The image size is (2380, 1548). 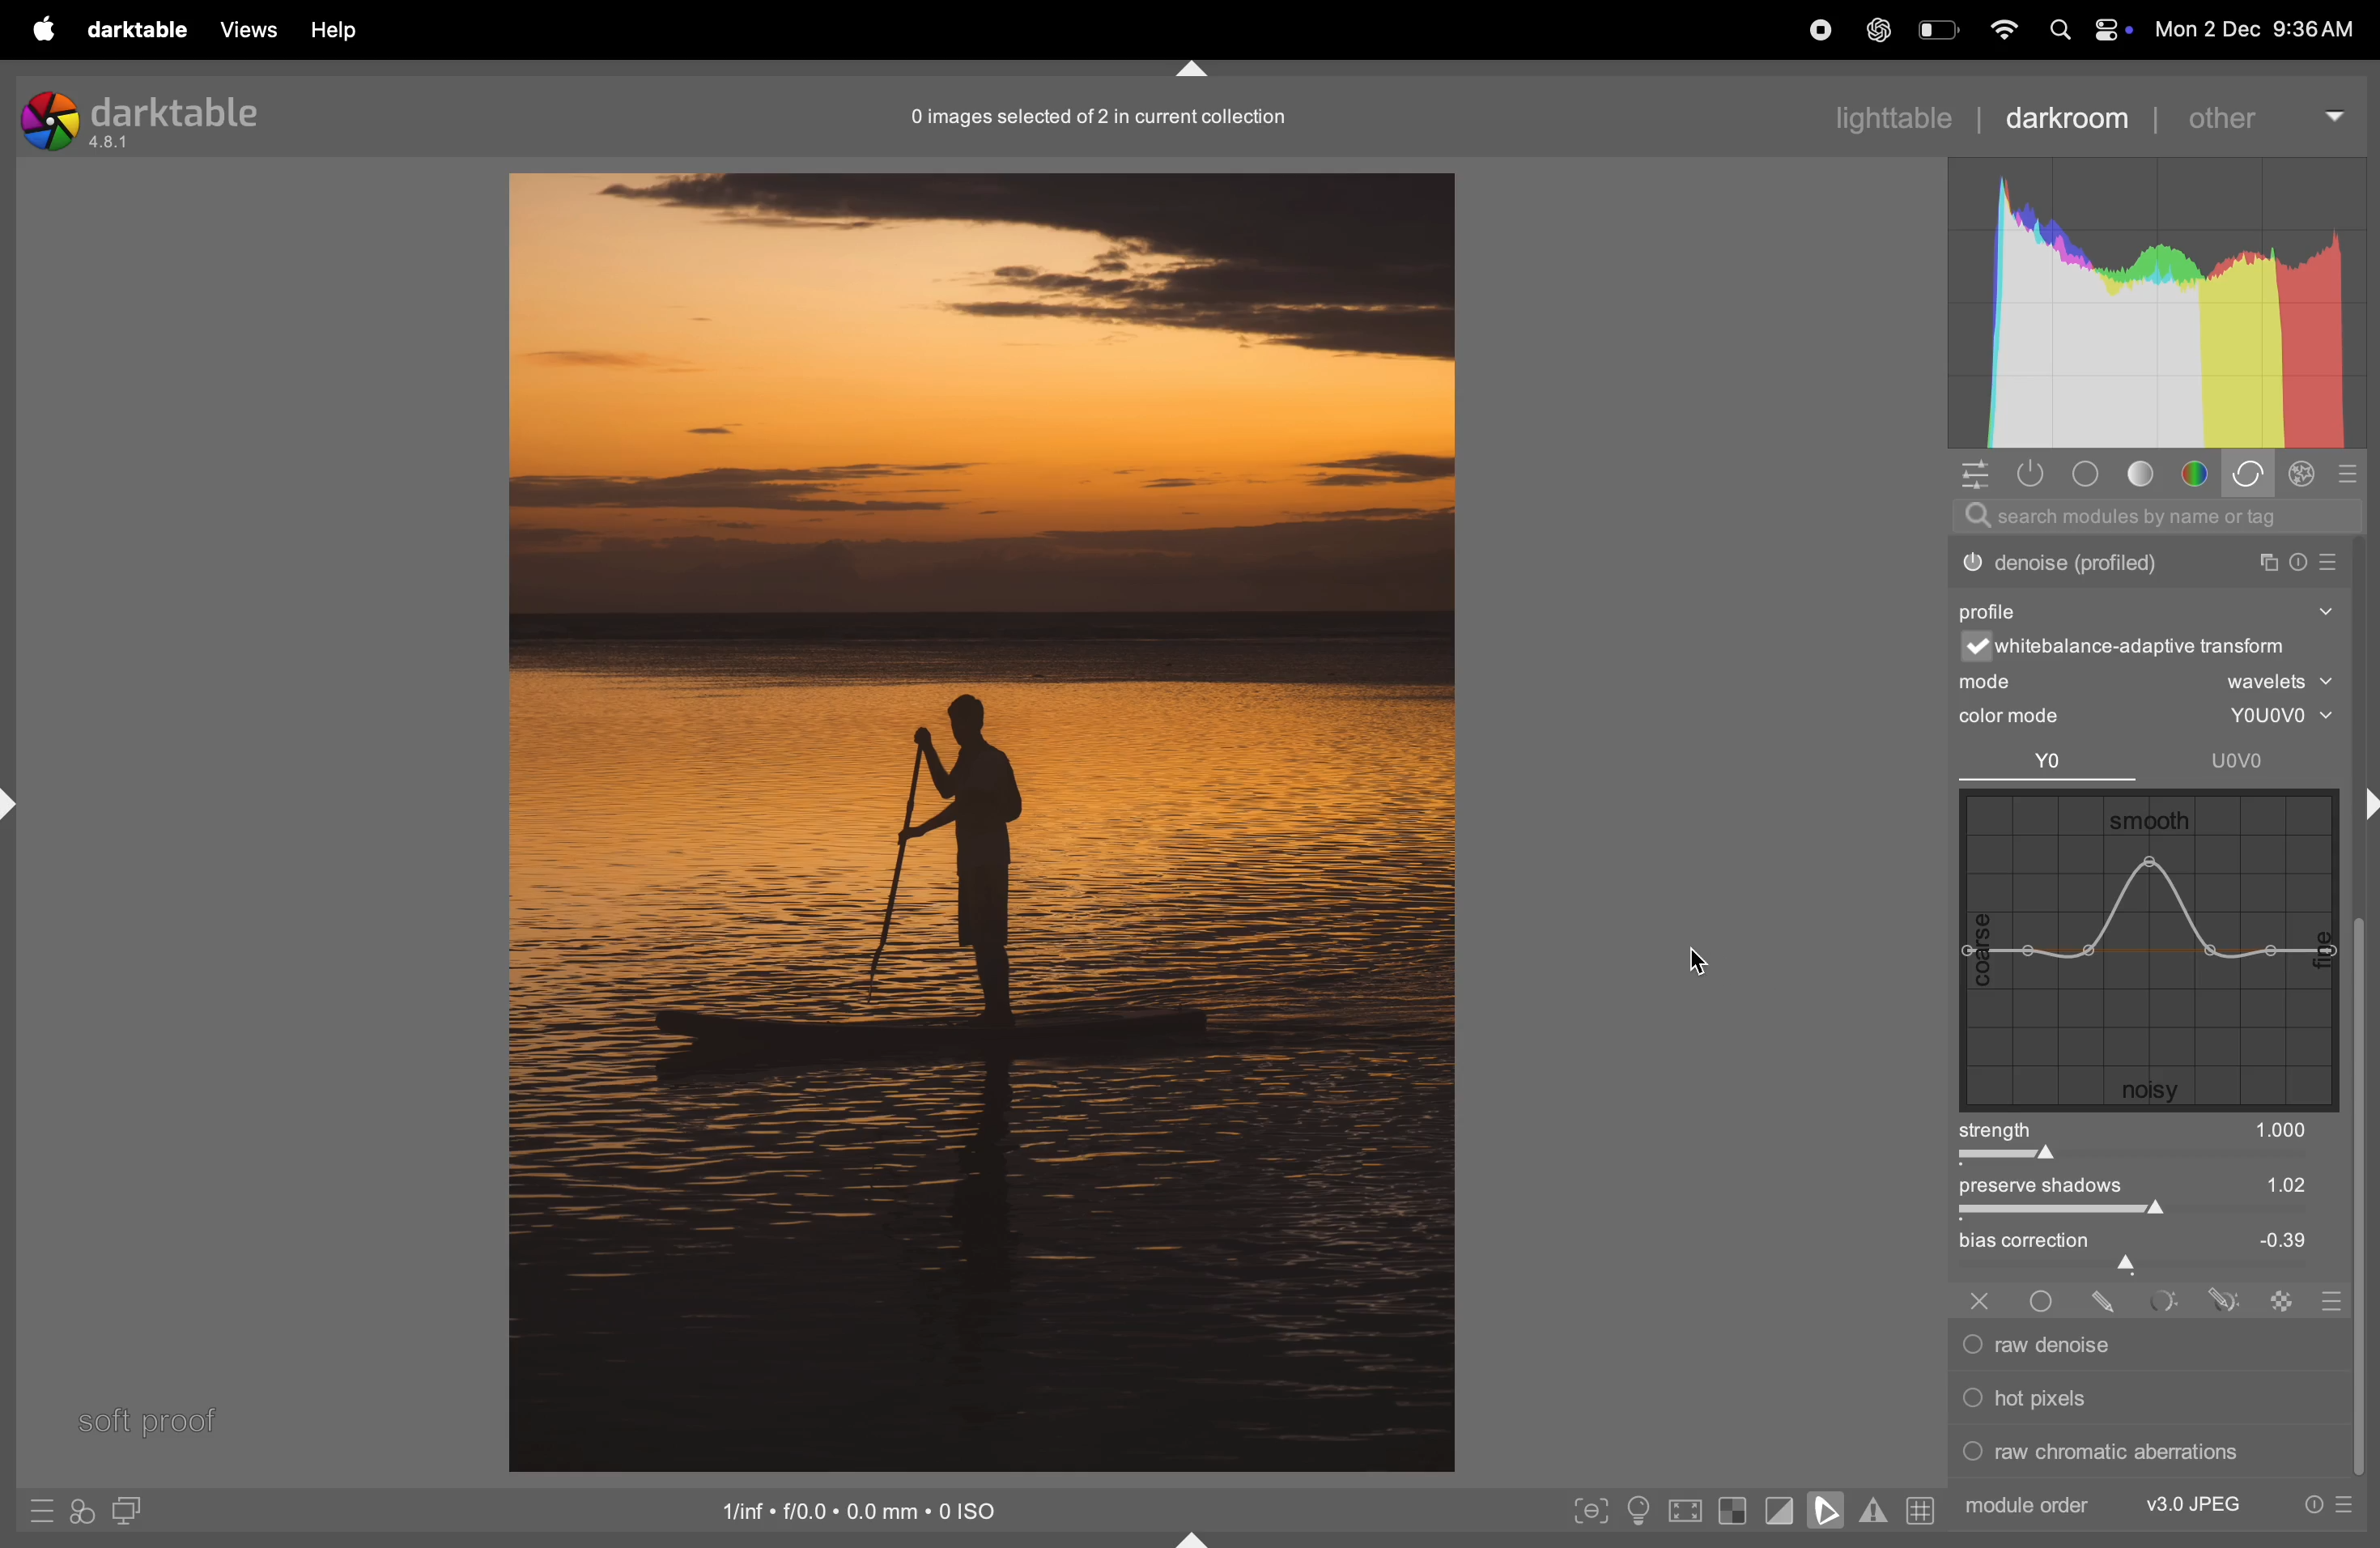 I want to click on toggle clipping indication, so click(x=1777, y=1513).